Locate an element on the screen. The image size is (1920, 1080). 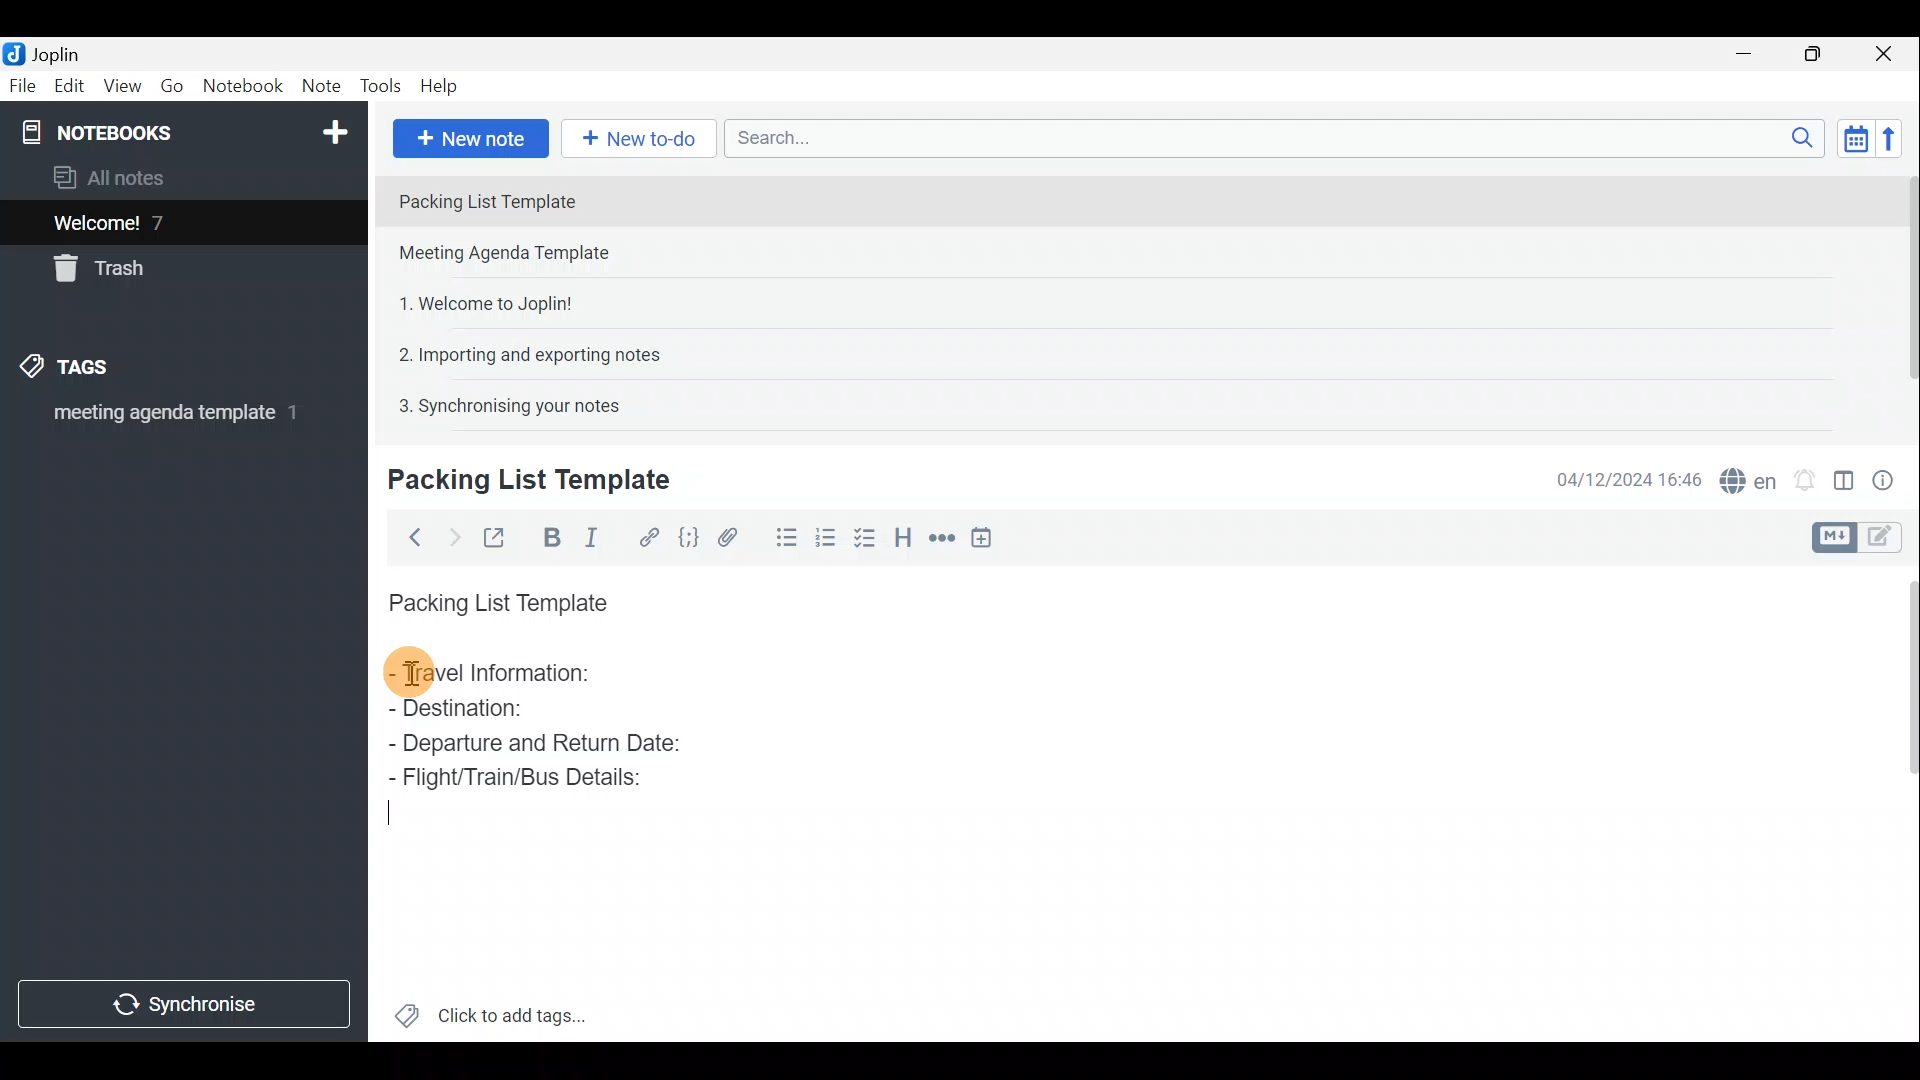
Bold is located at coordinates (549, 536).